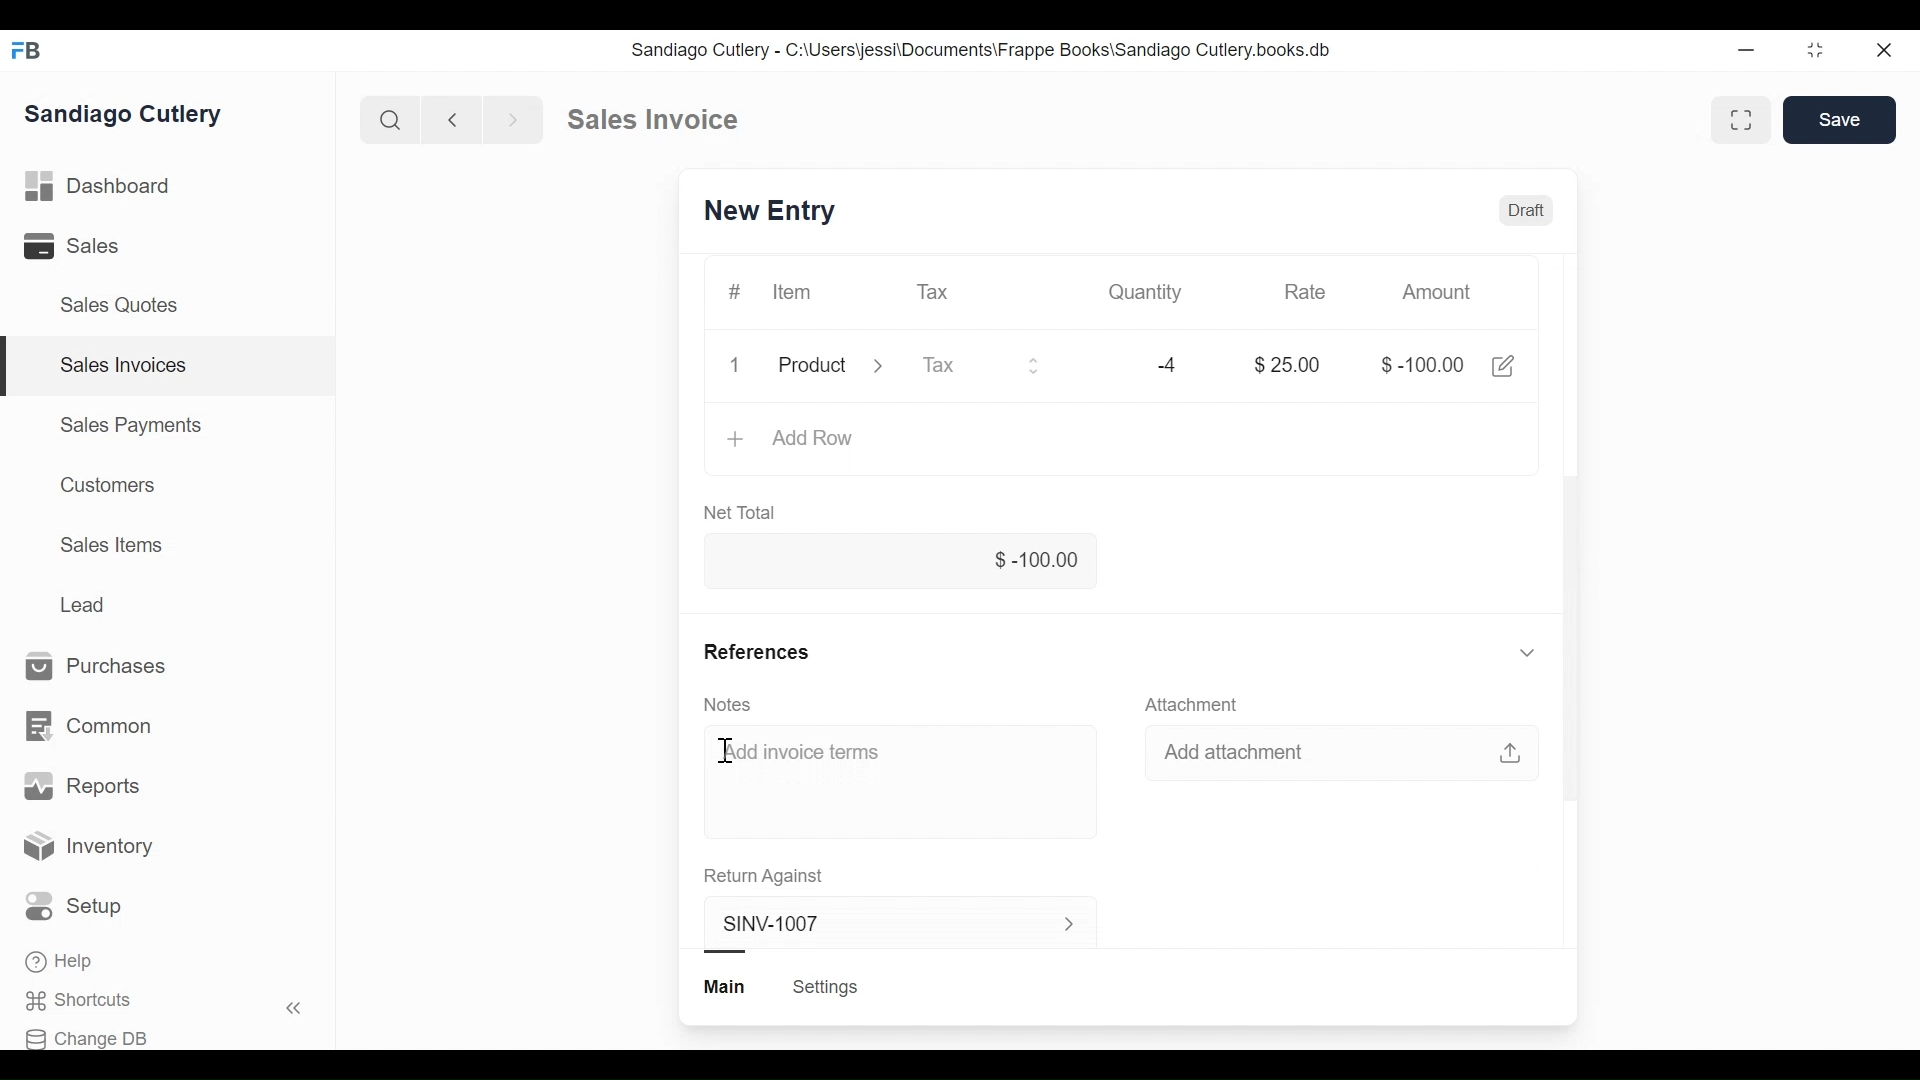 The image size is (1920, 1080). Describe the element at coordinates (1742, 120) in the screenshot. I see `Toggle between form and full width` at that location.